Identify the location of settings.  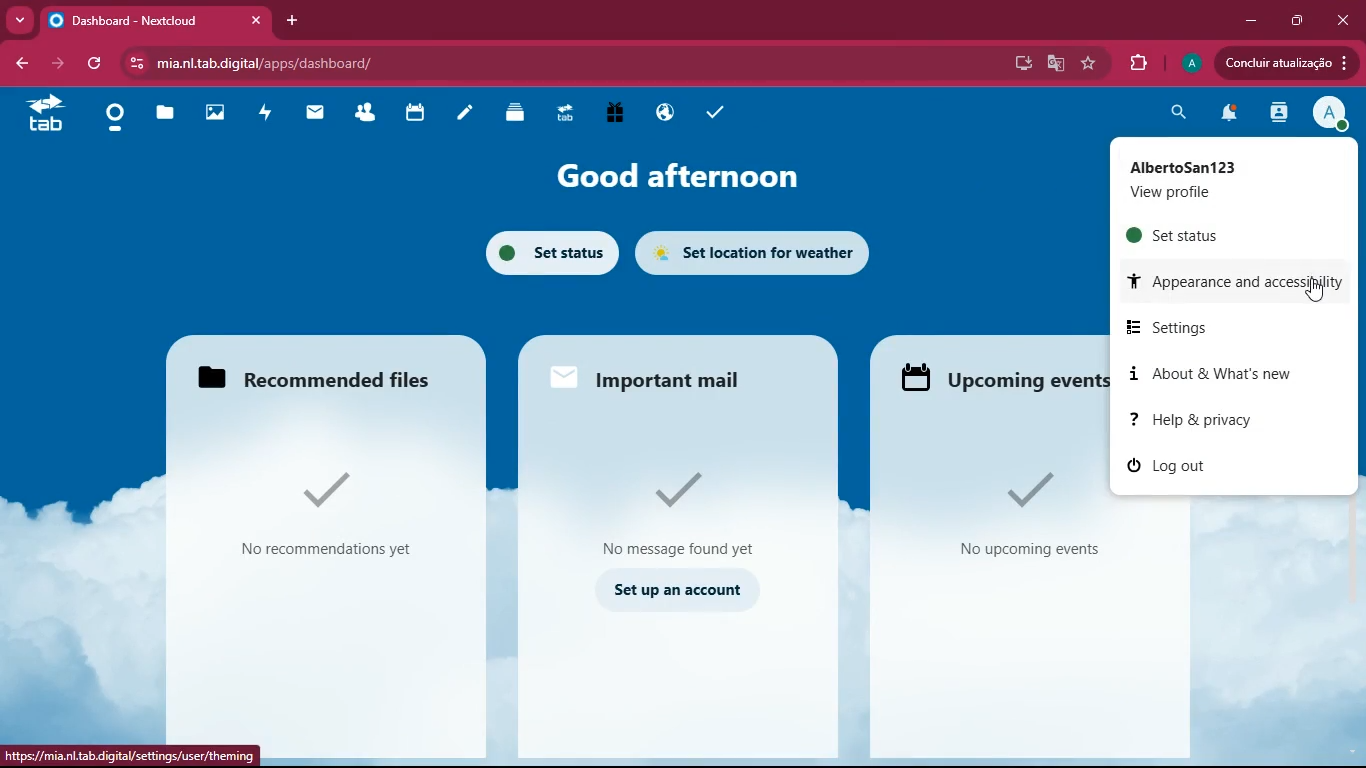
(1220, 326).